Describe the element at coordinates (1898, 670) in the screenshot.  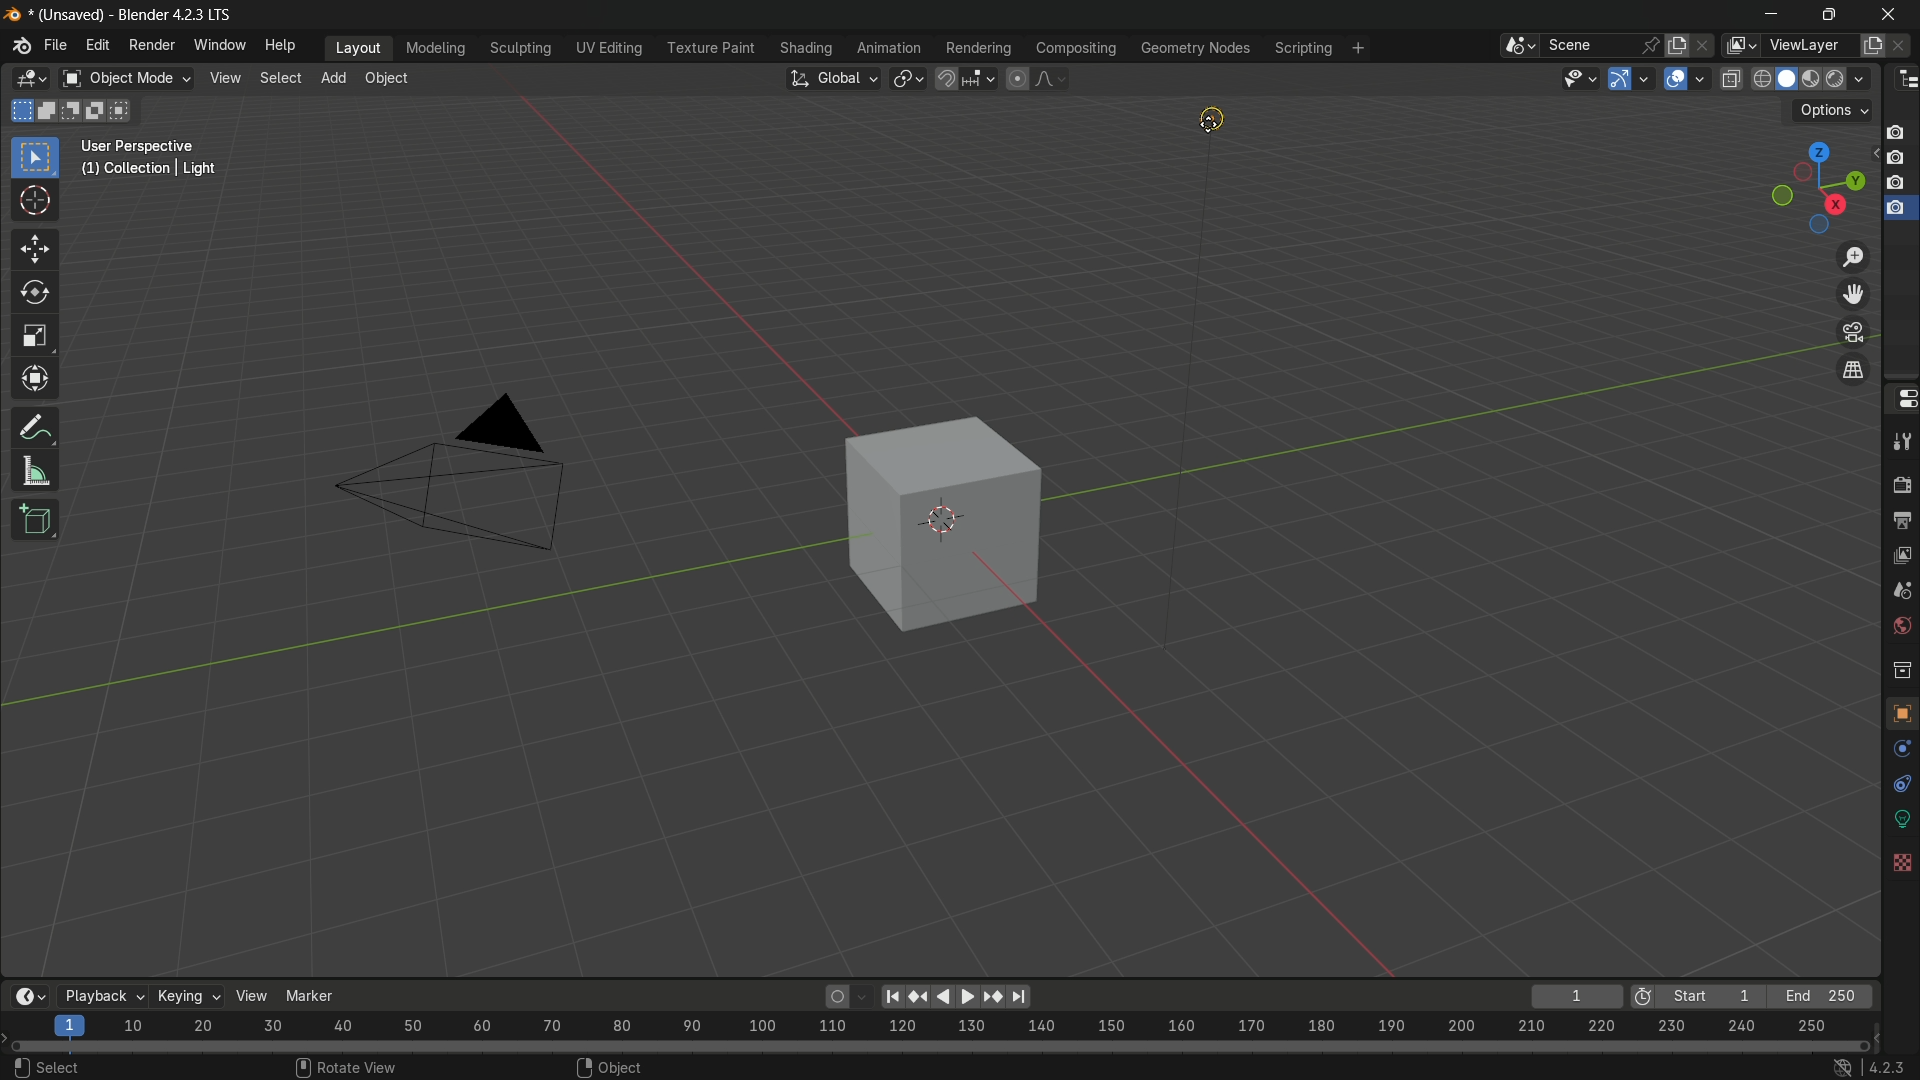
I see `collections` at that location.